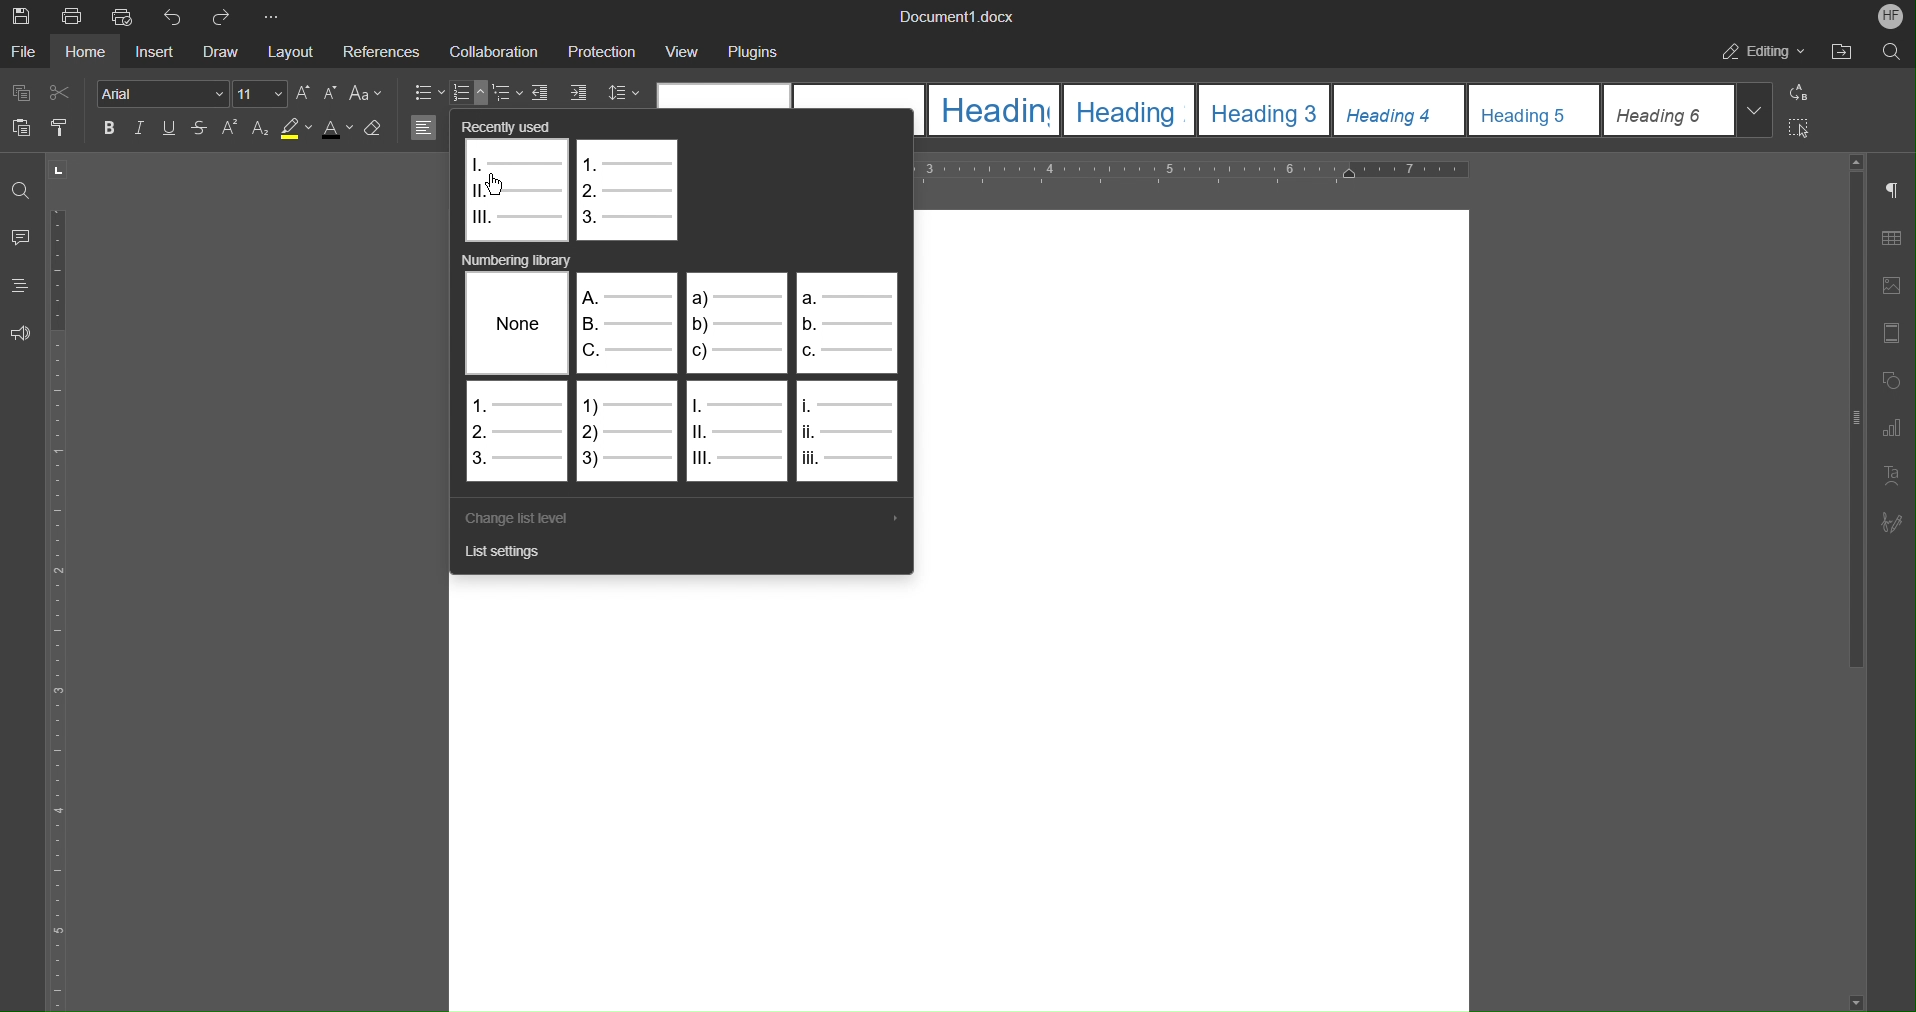  I want to click on Bold, so click(109, 128).